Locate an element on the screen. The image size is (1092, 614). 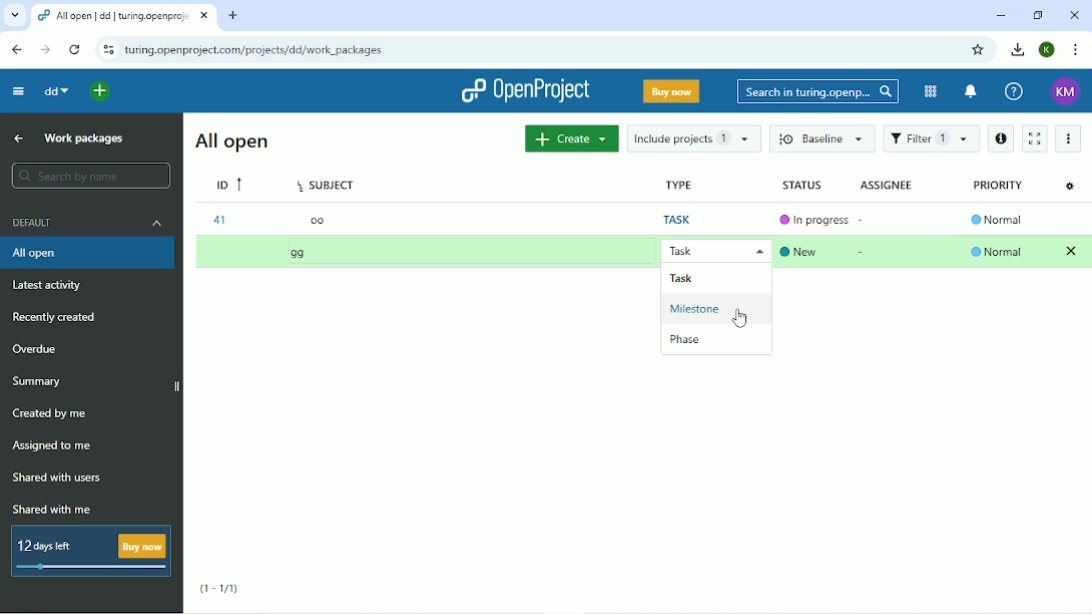
Search is located at coordinates (818, 91).